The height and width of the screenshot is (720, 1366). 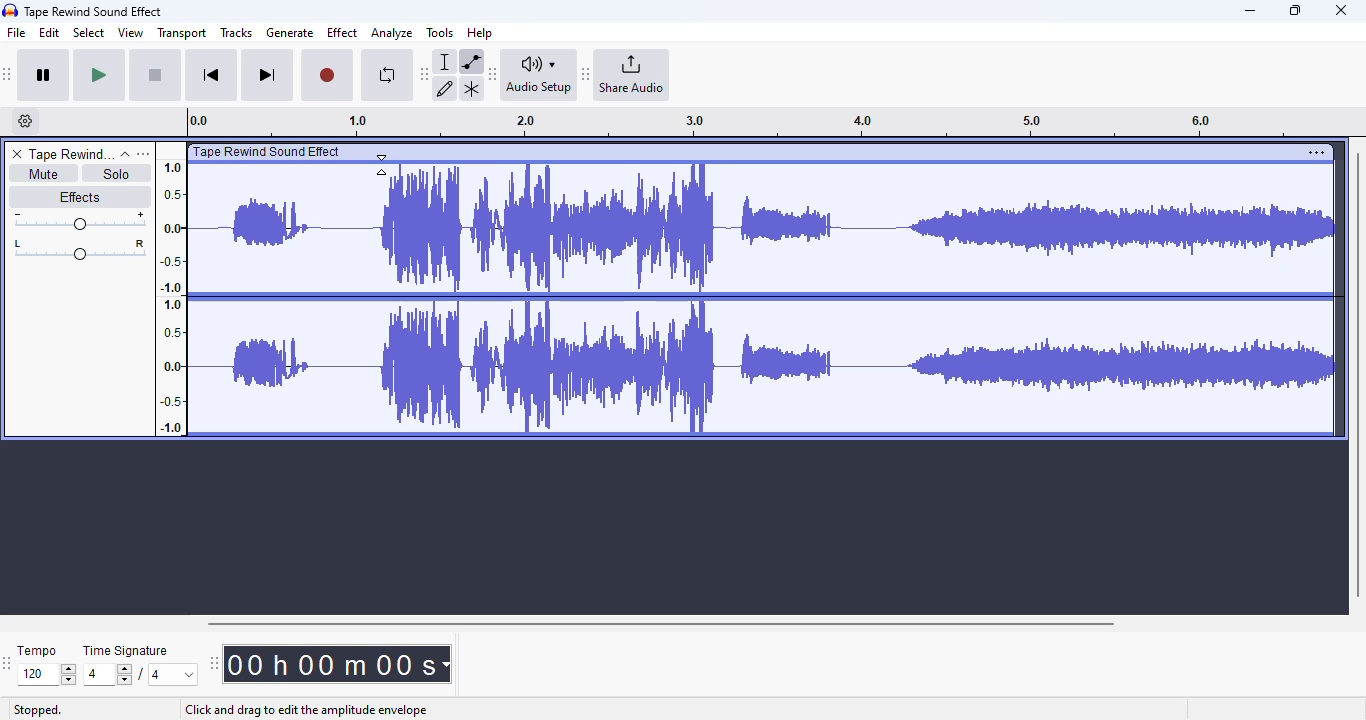 What do you see at coordinates (10, 11) in the screenshot?
I see `Audacity logo` at bounding box center [10, 11].